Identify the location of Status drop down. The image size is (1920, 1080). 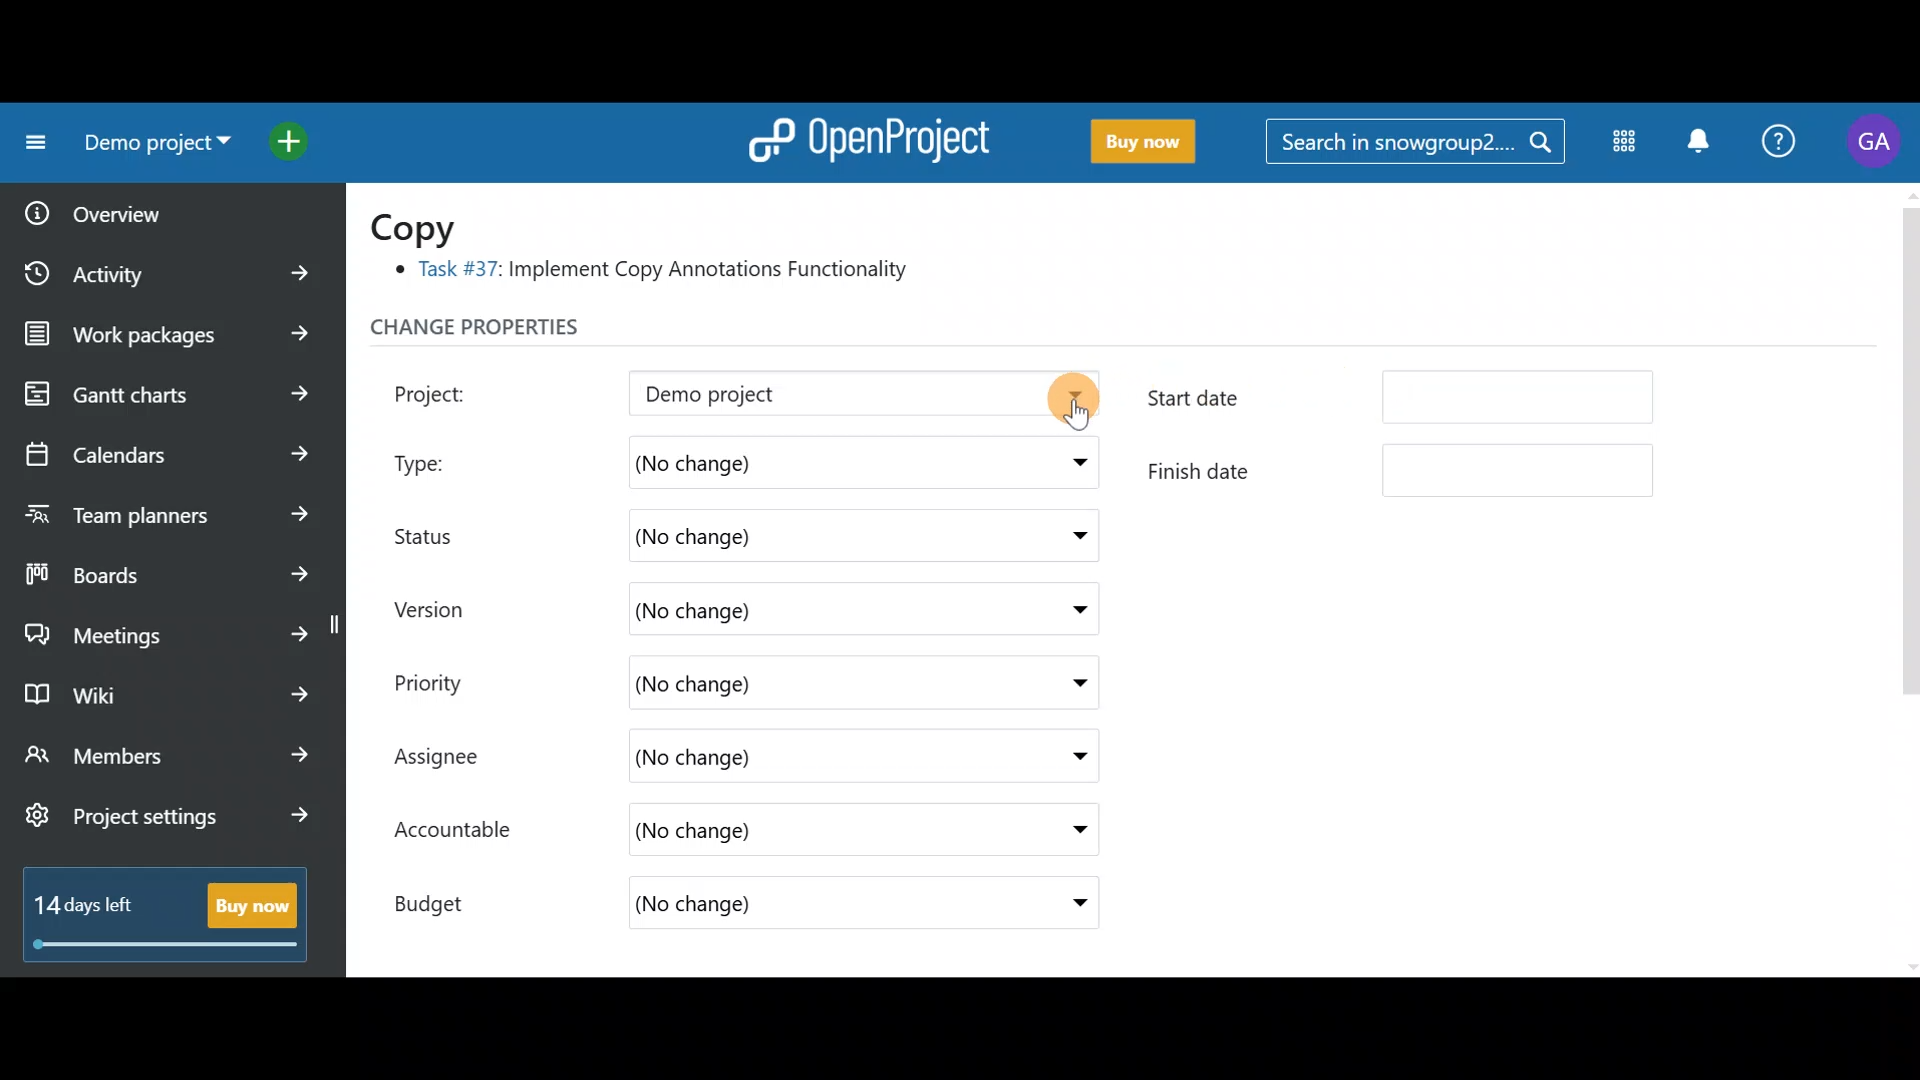
(1073, 536).